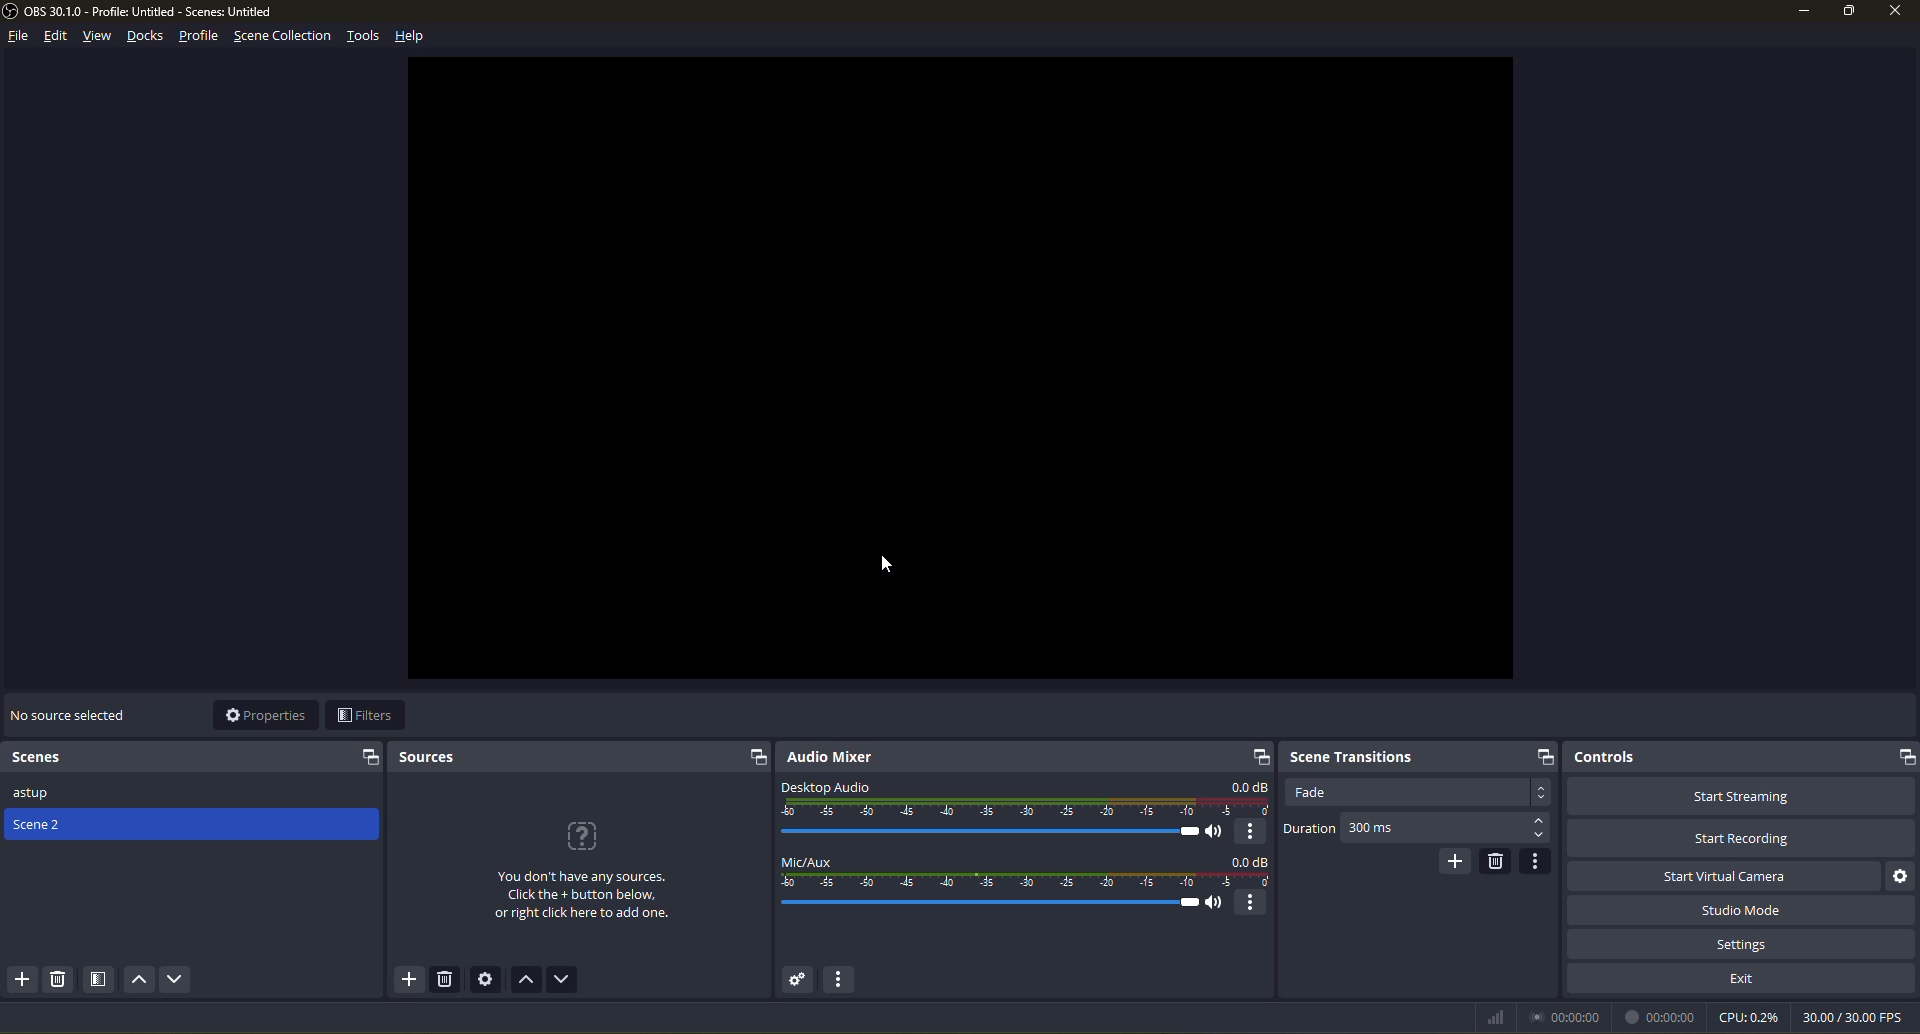 The height and width of the screenshot is (1034, 1920). What do you see at coordinates (1496, 861) in the screenshot?
I see `remove configurable transition` at bounding box center [1496, 861].